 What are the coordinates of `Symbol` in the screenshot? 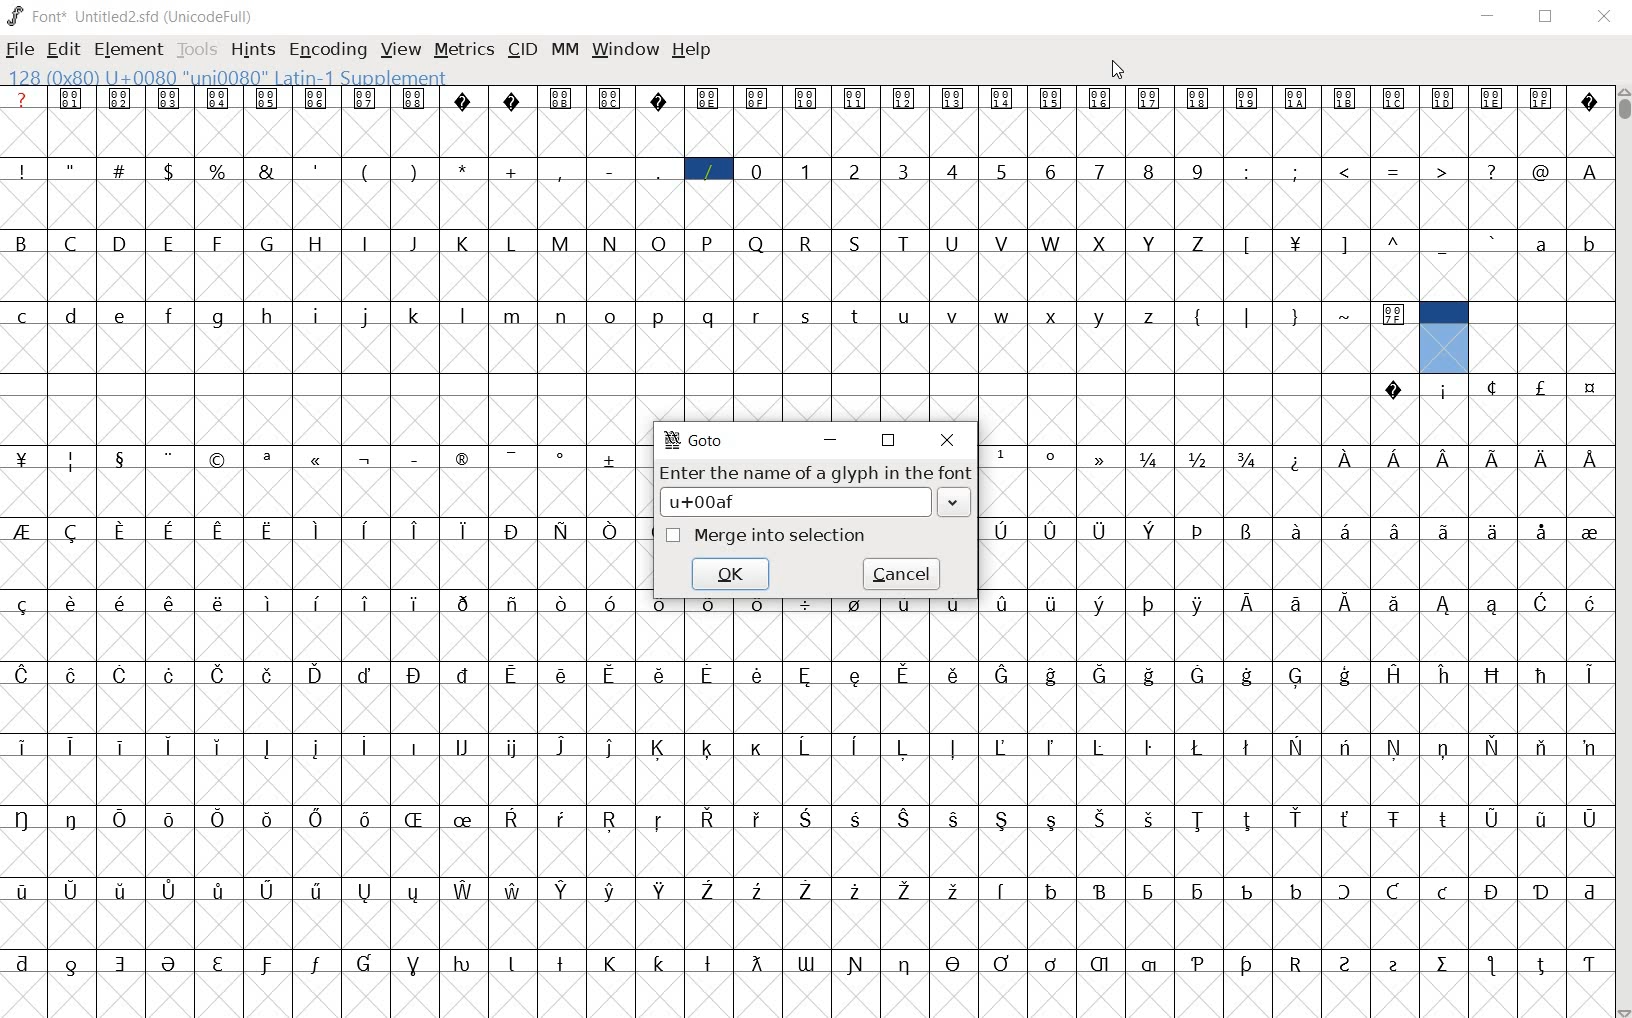 It's located at (1587, 887).